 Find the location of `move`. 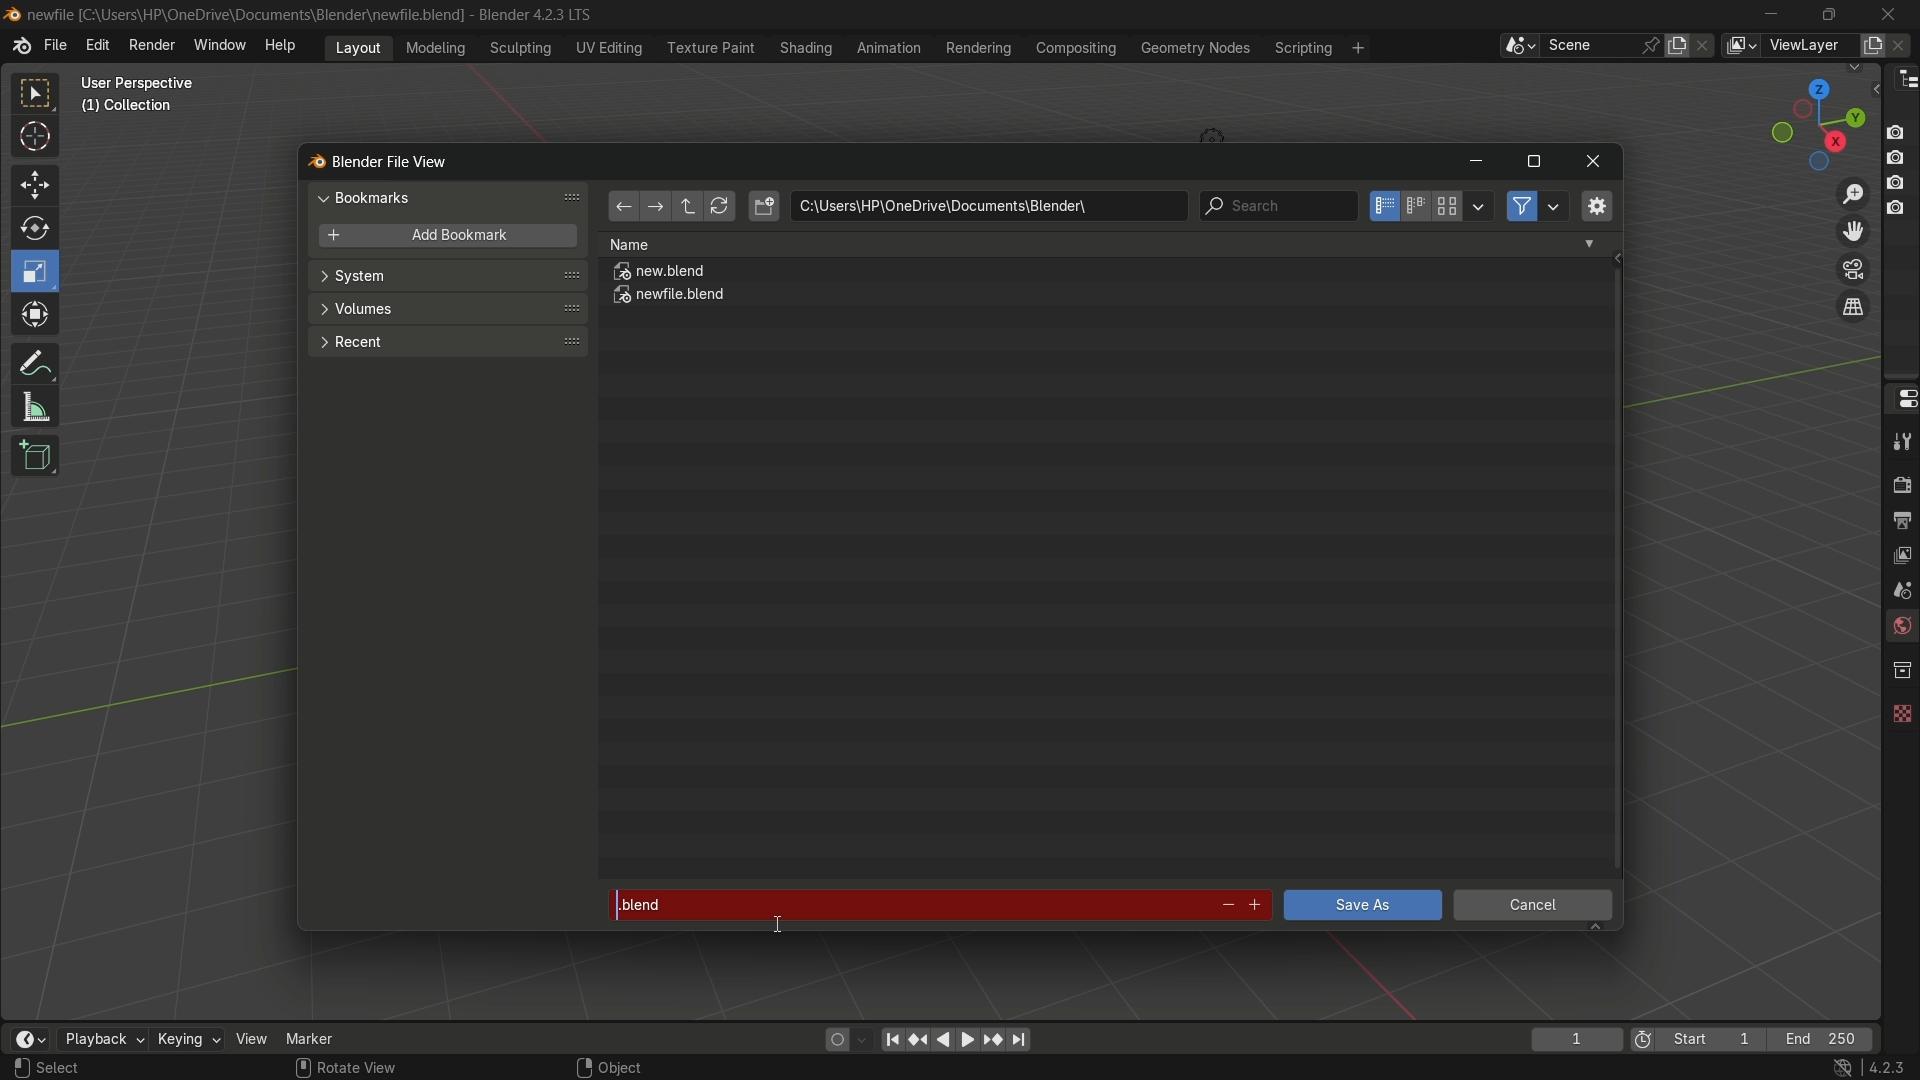

move is located at coordinates (33, 183).